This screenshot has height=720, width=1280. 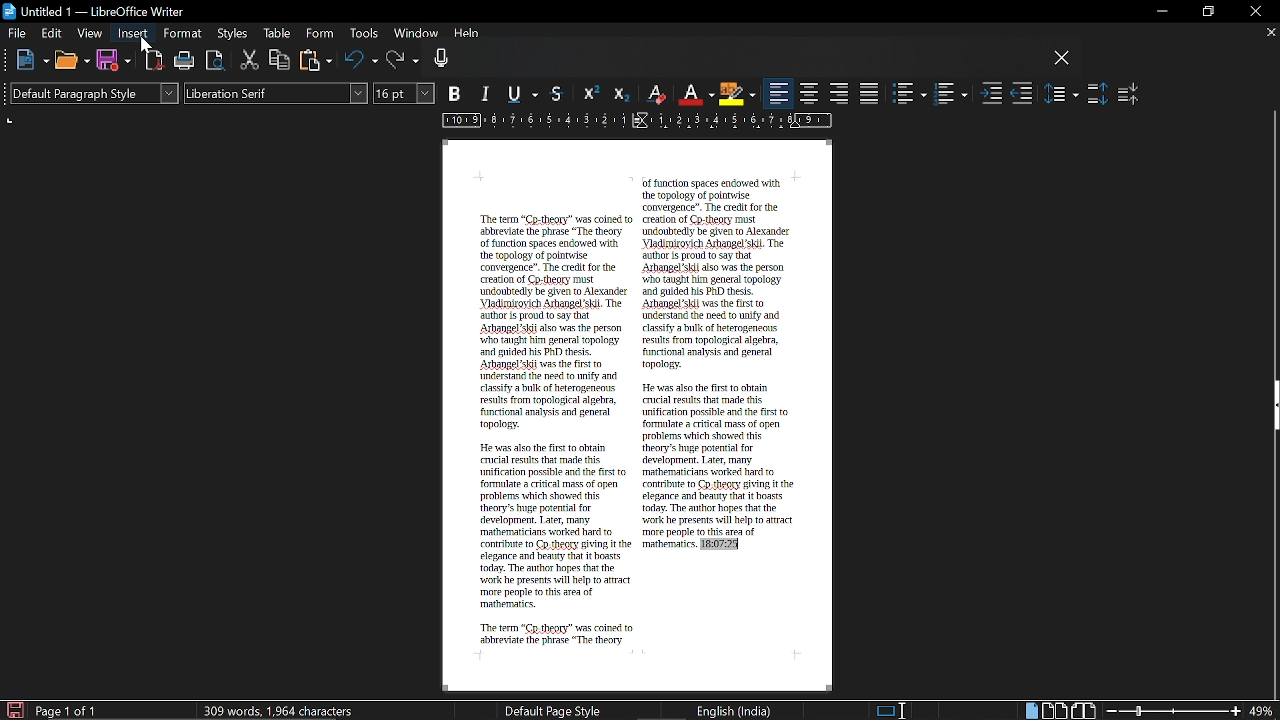 What do you see at coordinates (892, 710) in the screenshot?
I see `Standard selection` at bounding box center [892, 710].